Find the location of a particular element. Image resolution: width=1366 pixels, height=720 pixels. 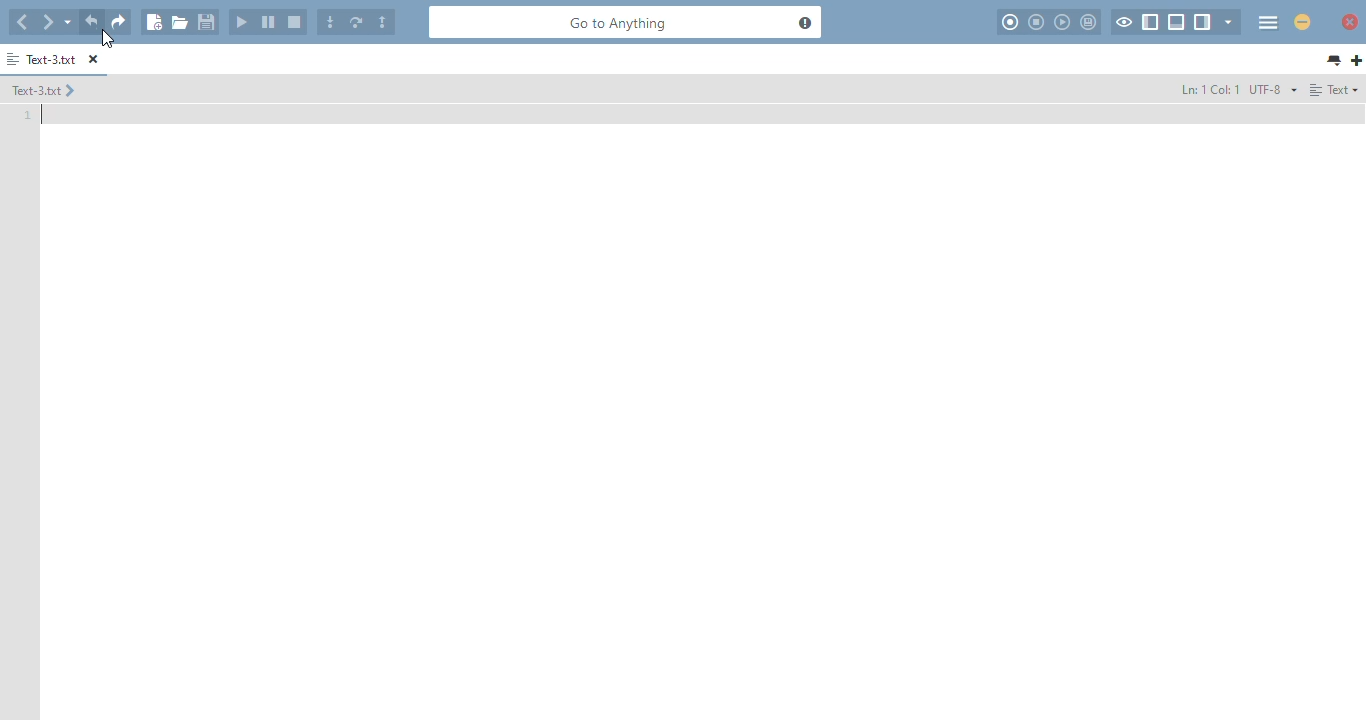

file encoding is located at coordinates (1273, 88).